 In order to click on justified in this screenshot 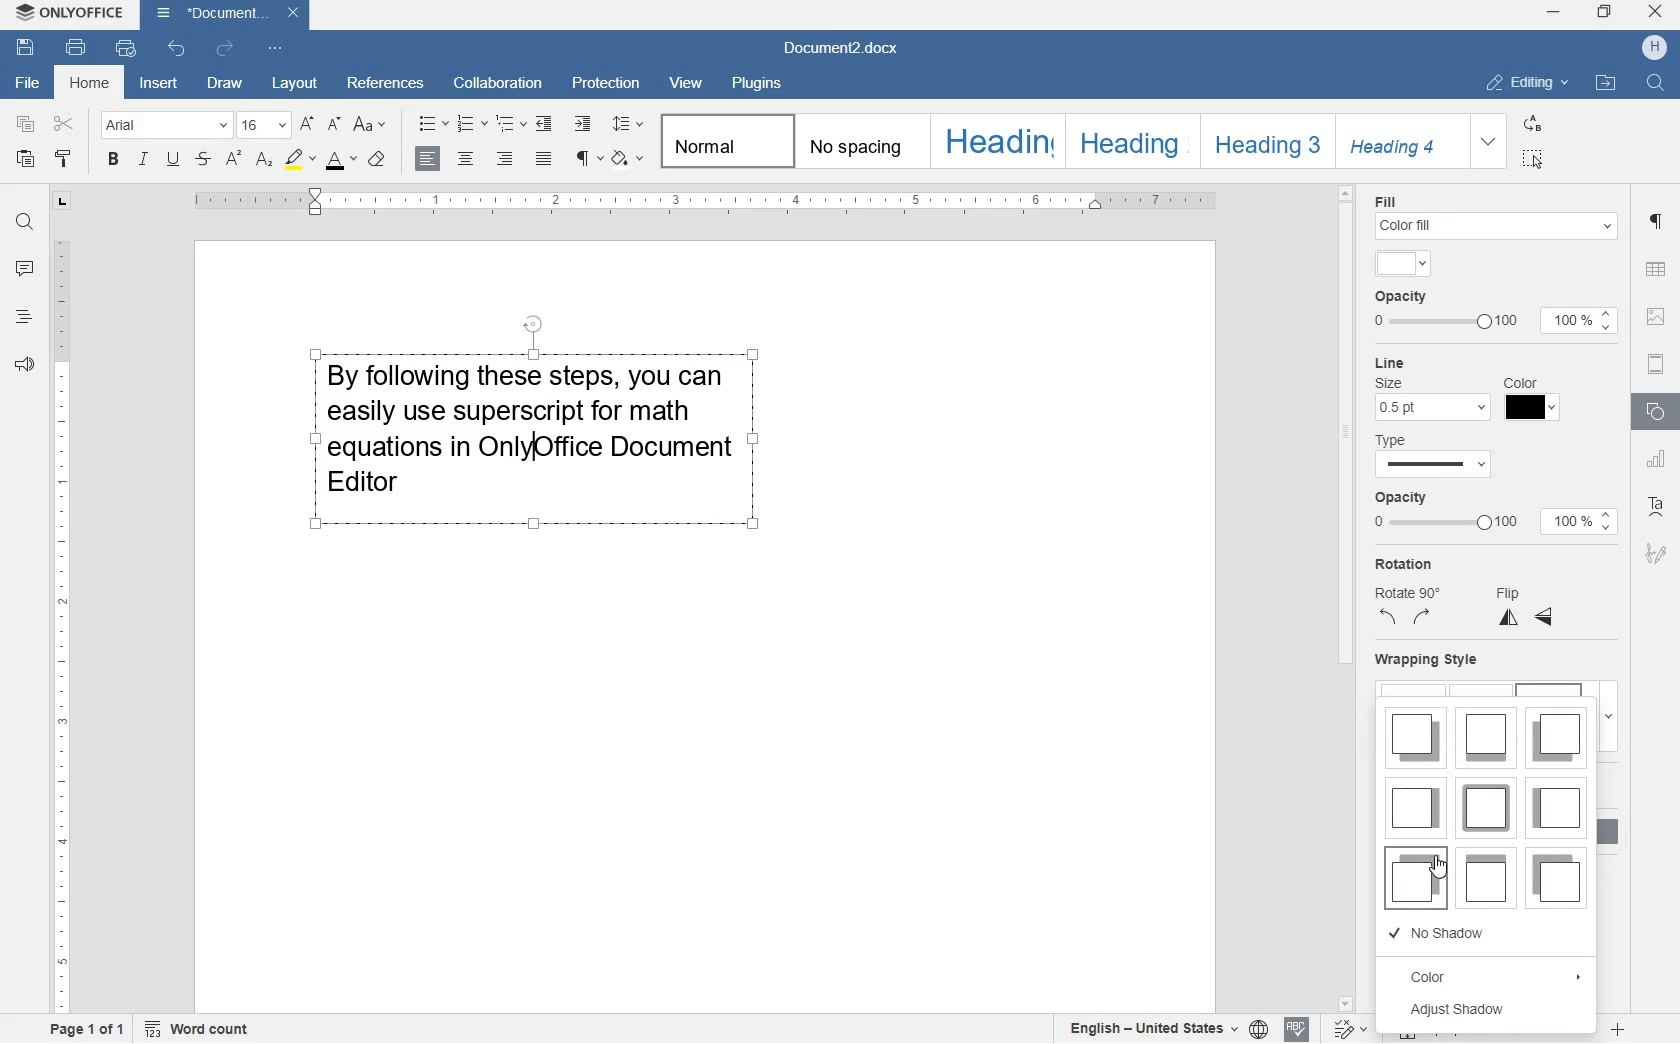, I will do `click(547, 158)`.